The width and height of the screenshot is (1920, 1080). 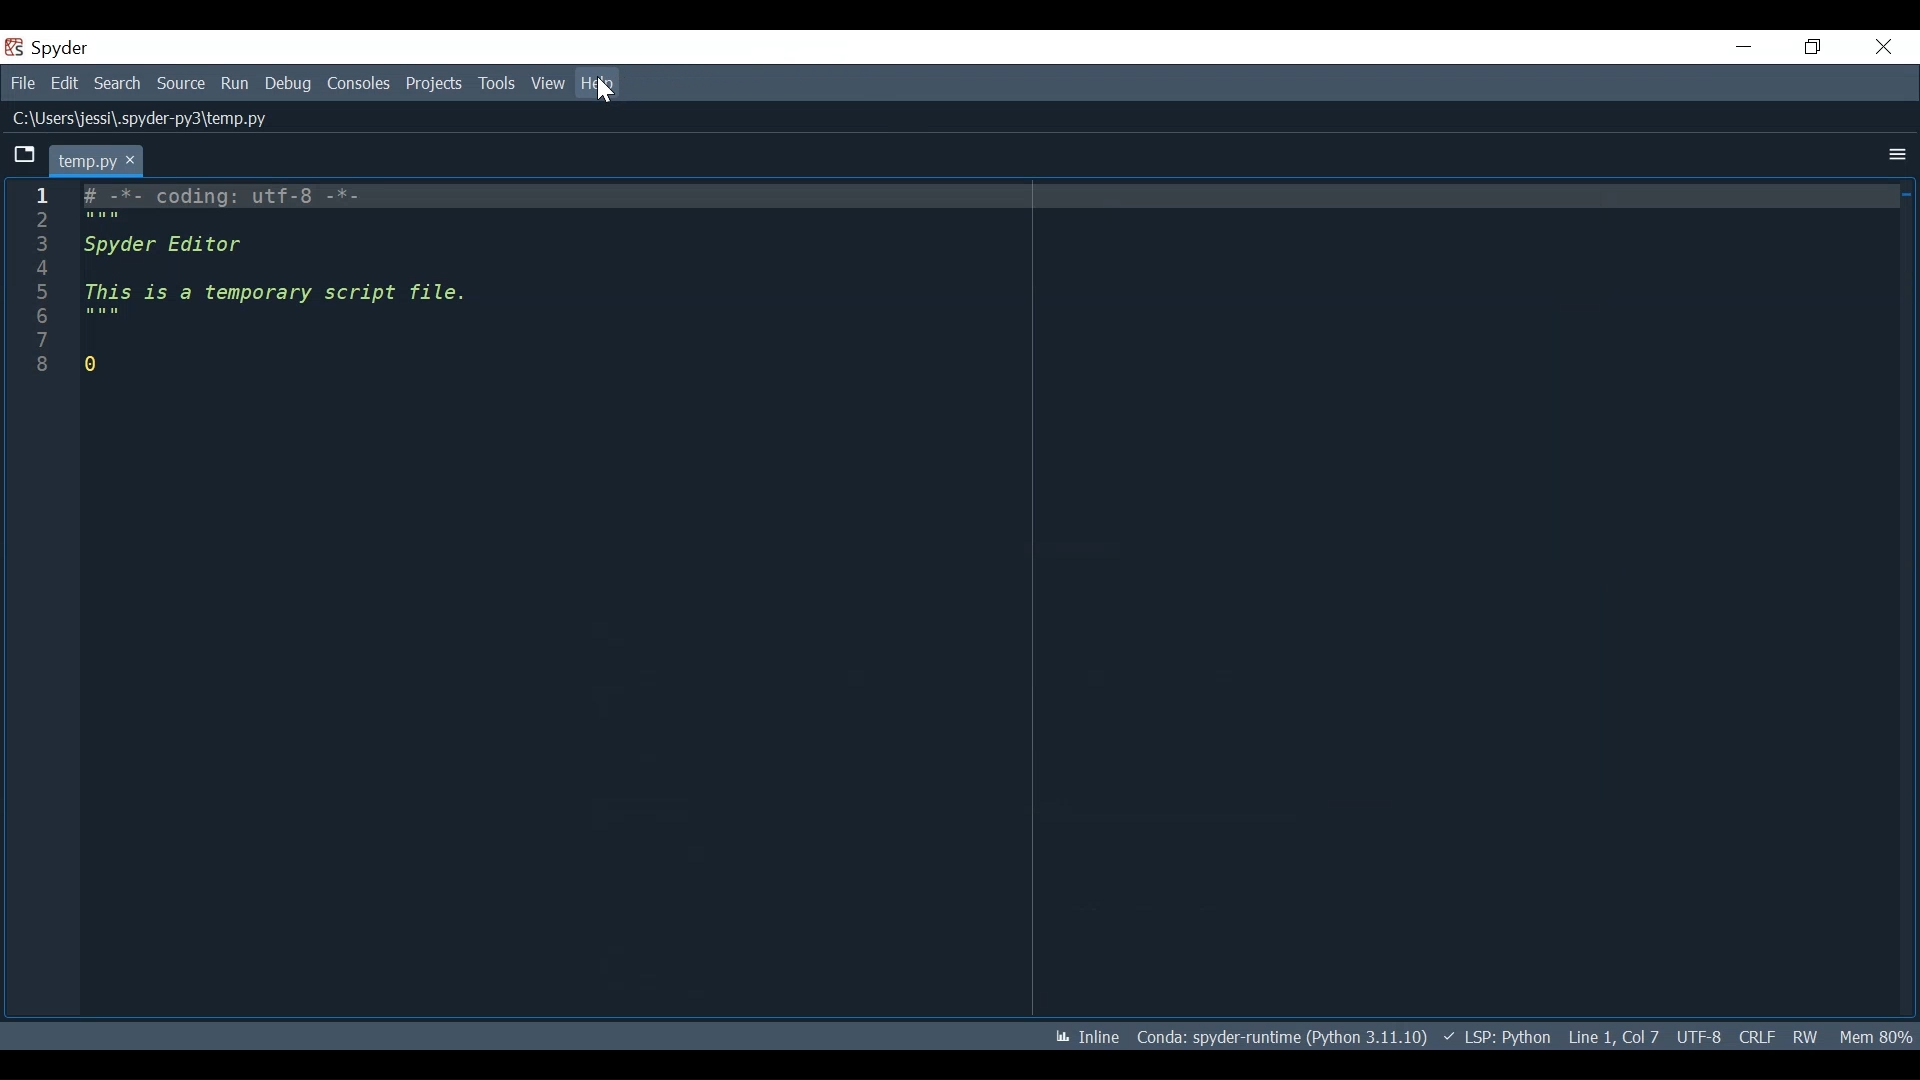 I want to click on Source, so click(x=181, y=85).